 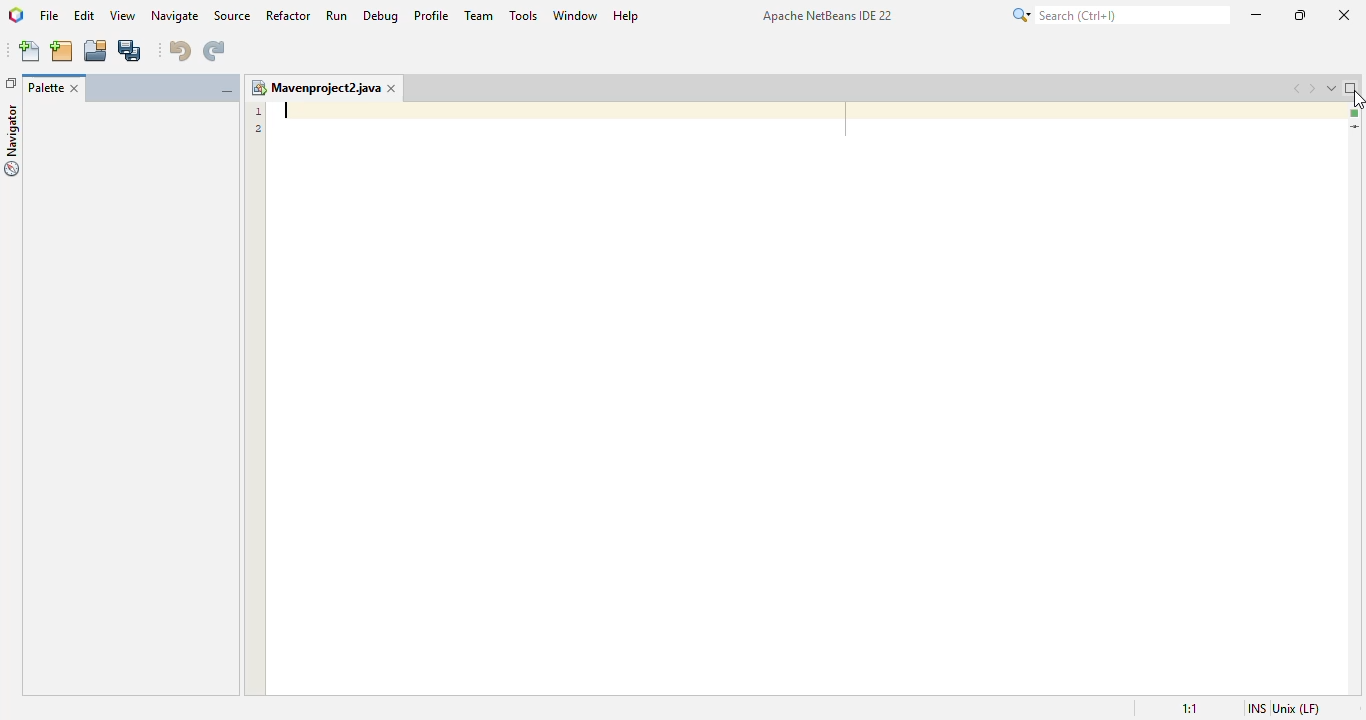 What do you see at coordinates (62, 51) in the screenshot?
I see `new project` at bounding box center [62, 51].